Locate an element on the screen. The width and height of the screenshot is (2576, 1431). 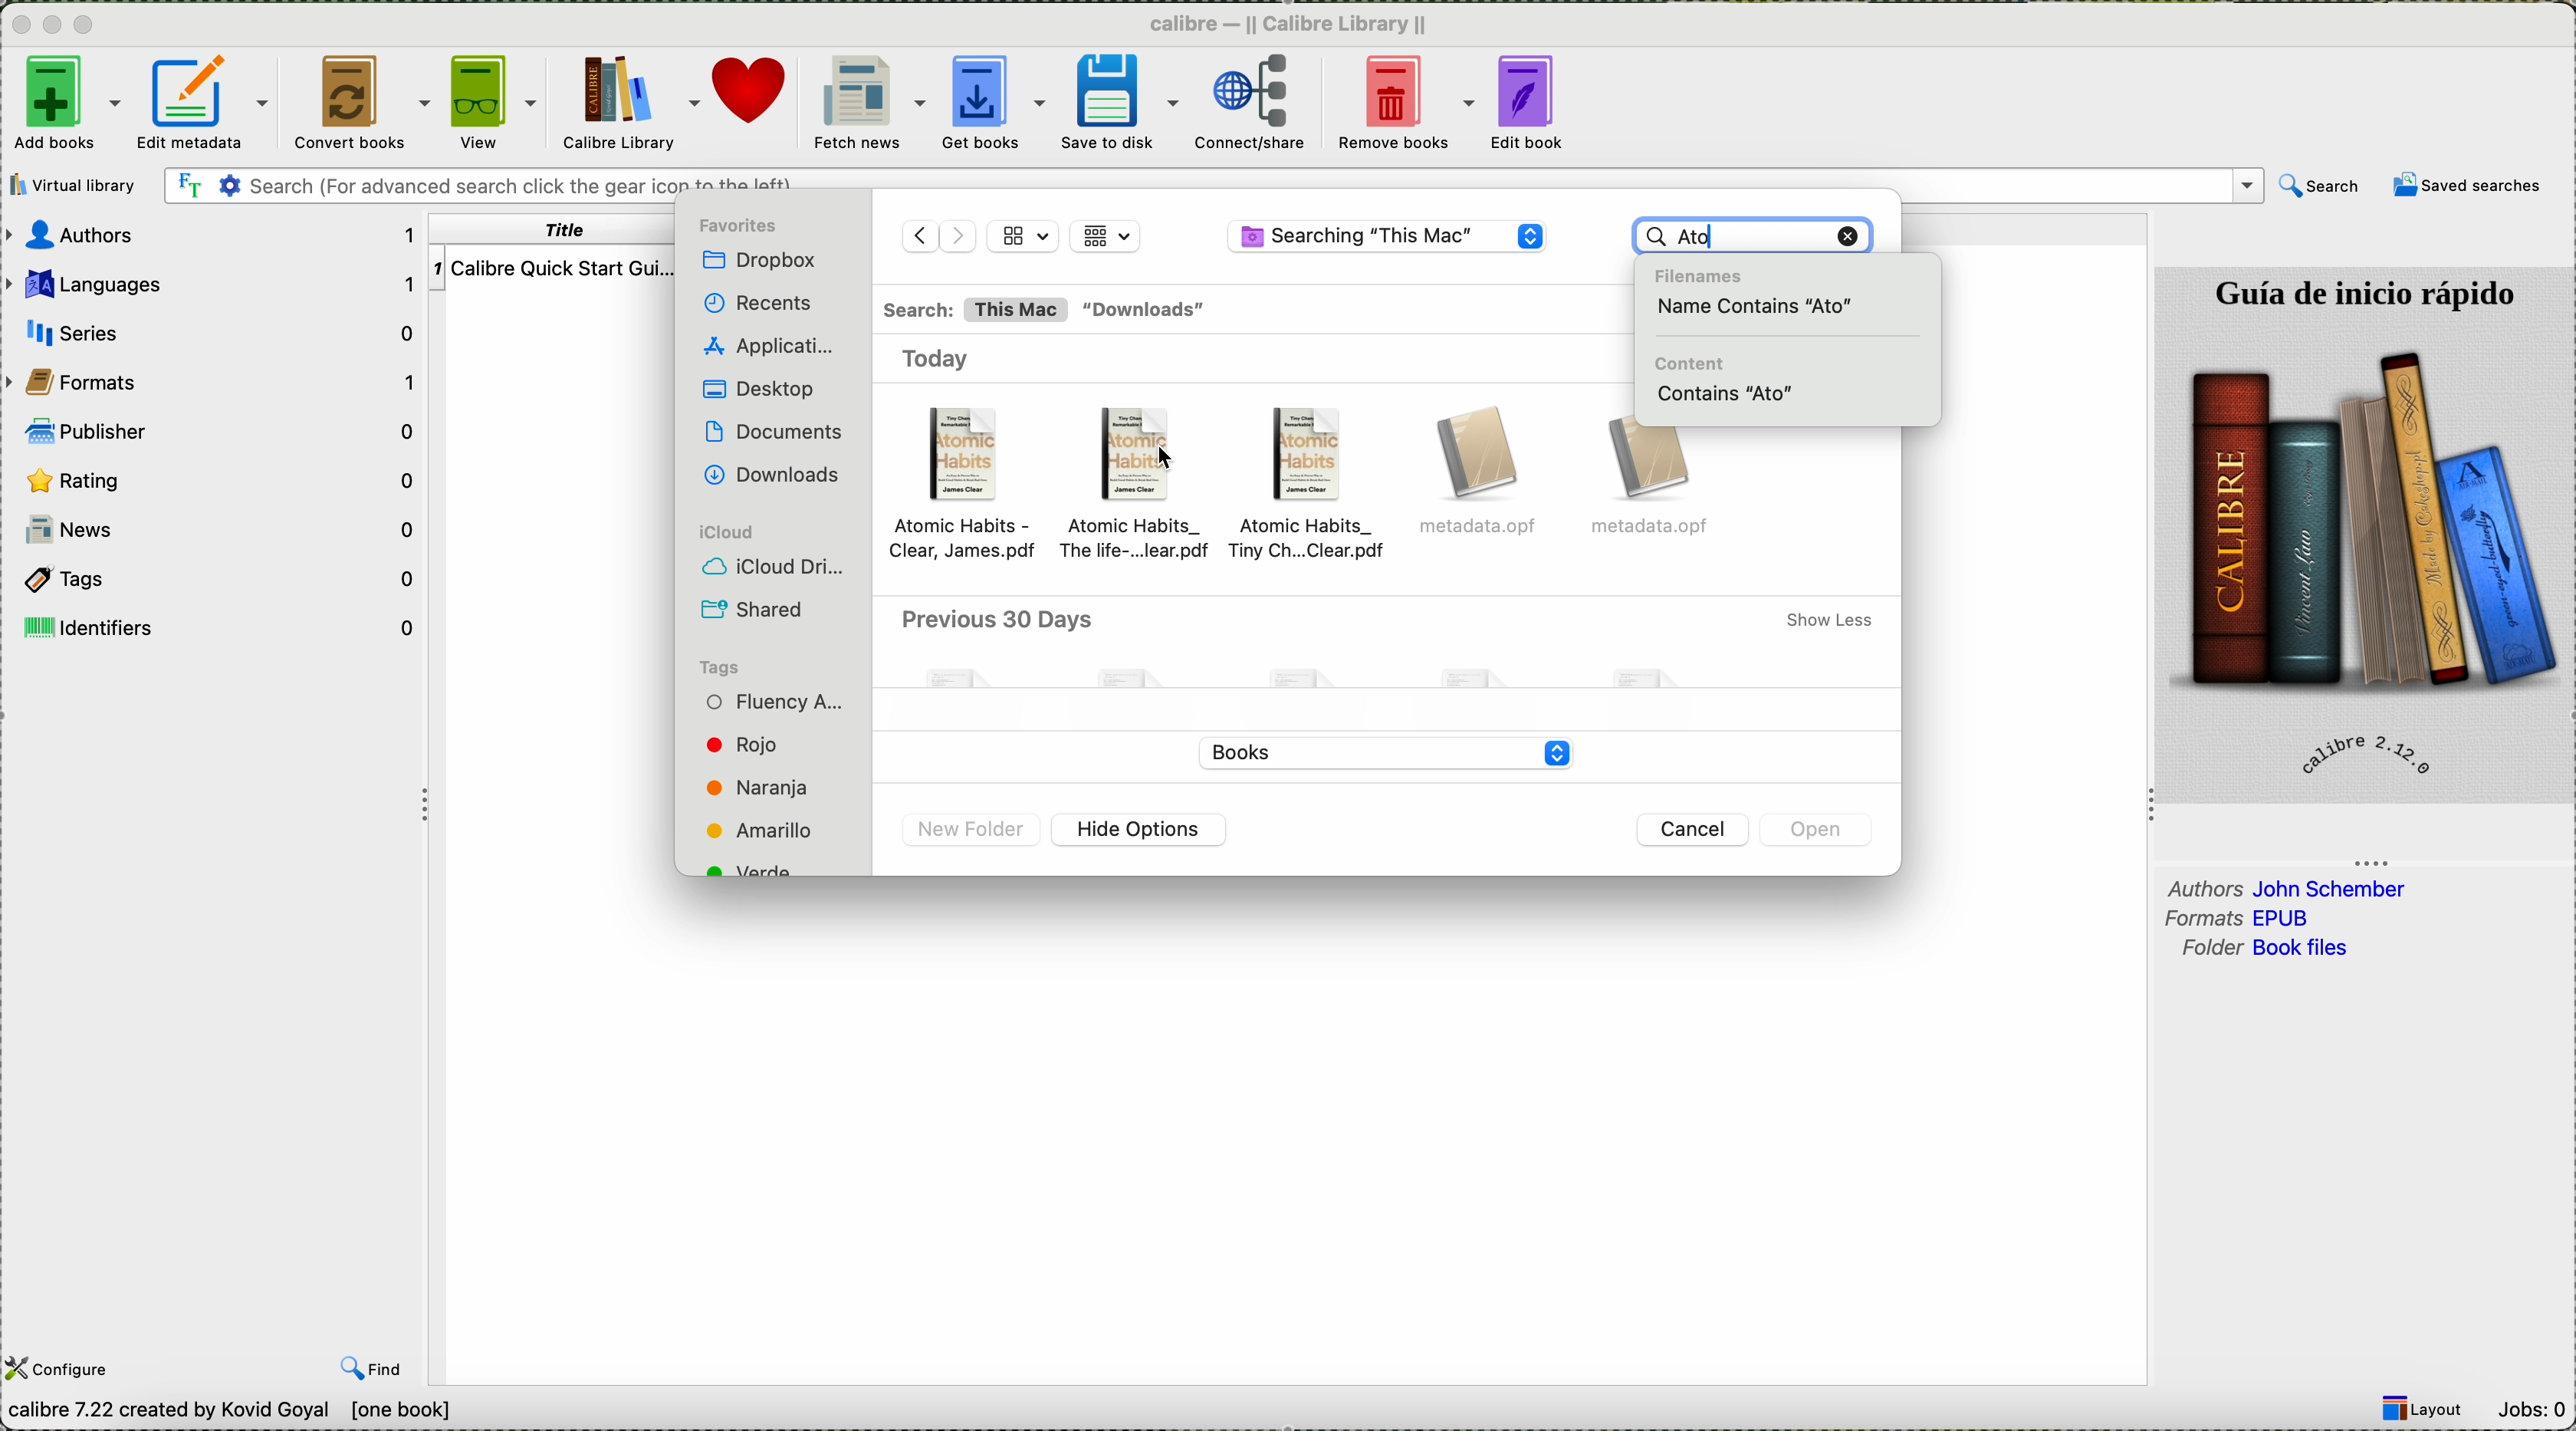
file is located at coordinates (972, 487).